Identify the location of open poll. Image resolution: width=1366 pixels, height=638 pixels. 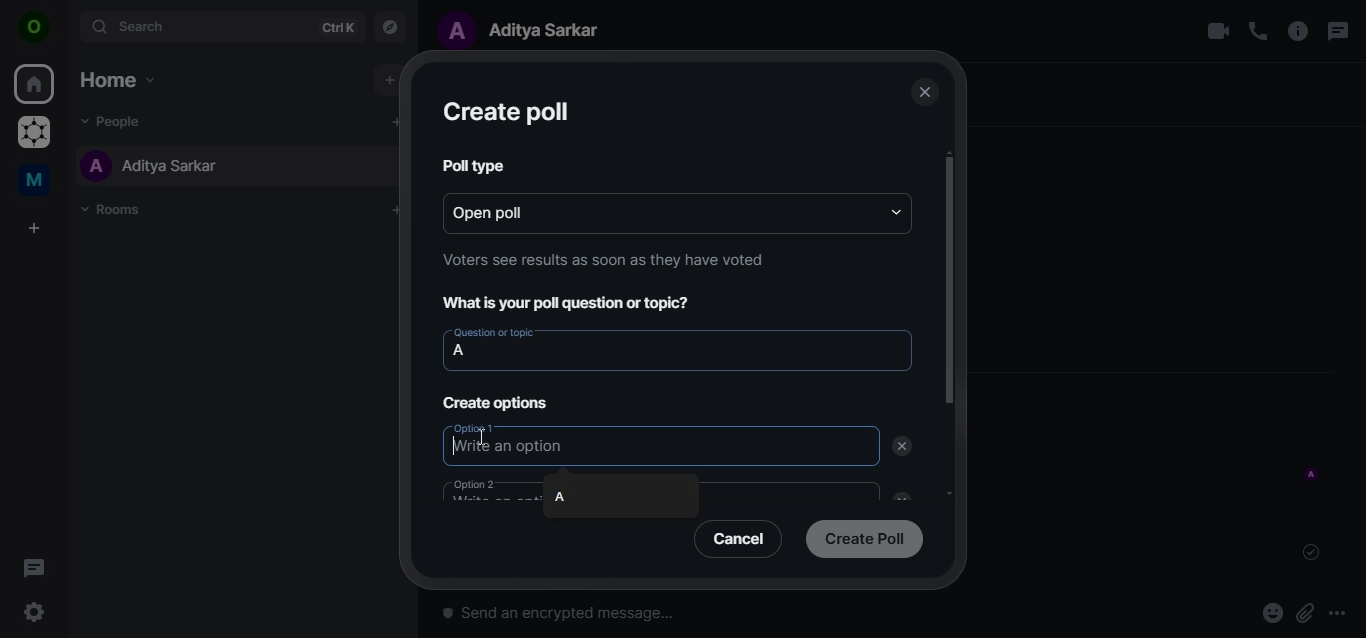
(513, 211).